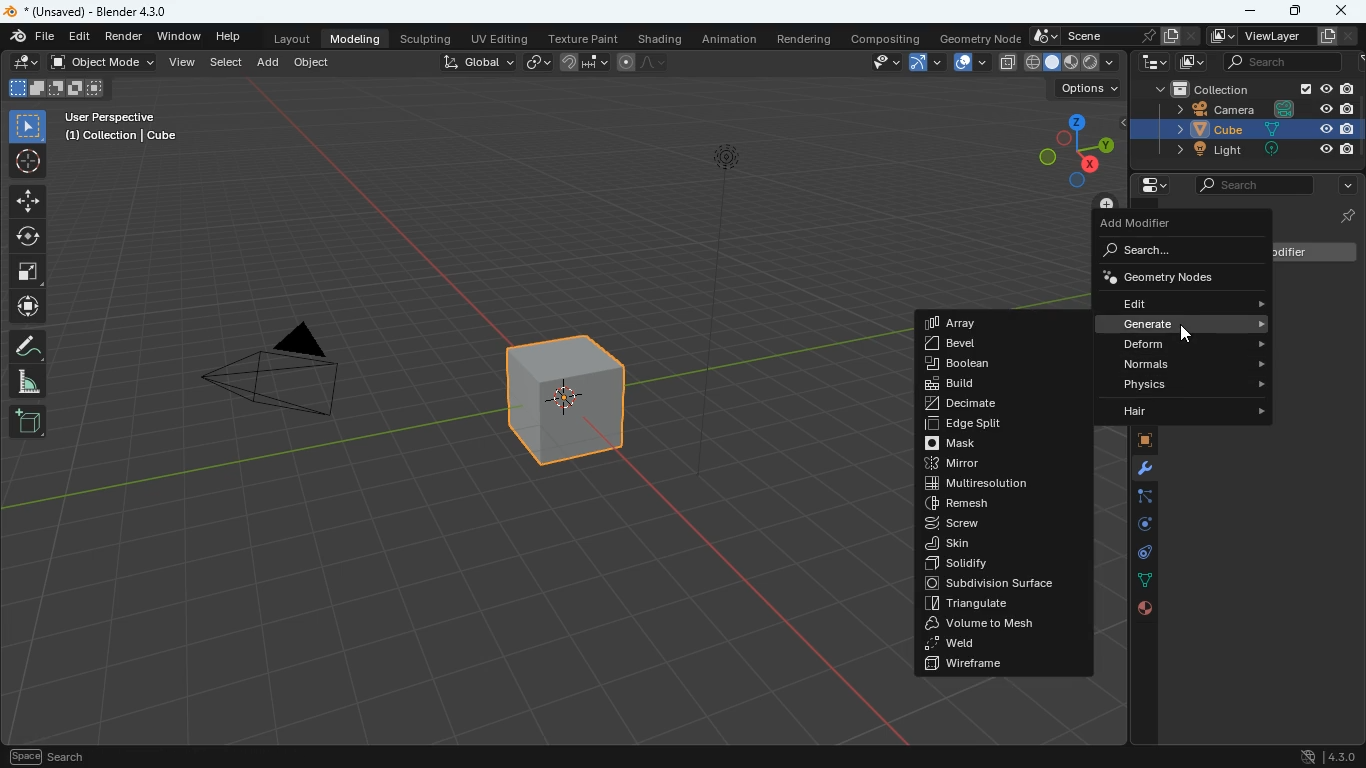 This screenshot has height=768, width=1366. I want to click on build, so click(999, 383).